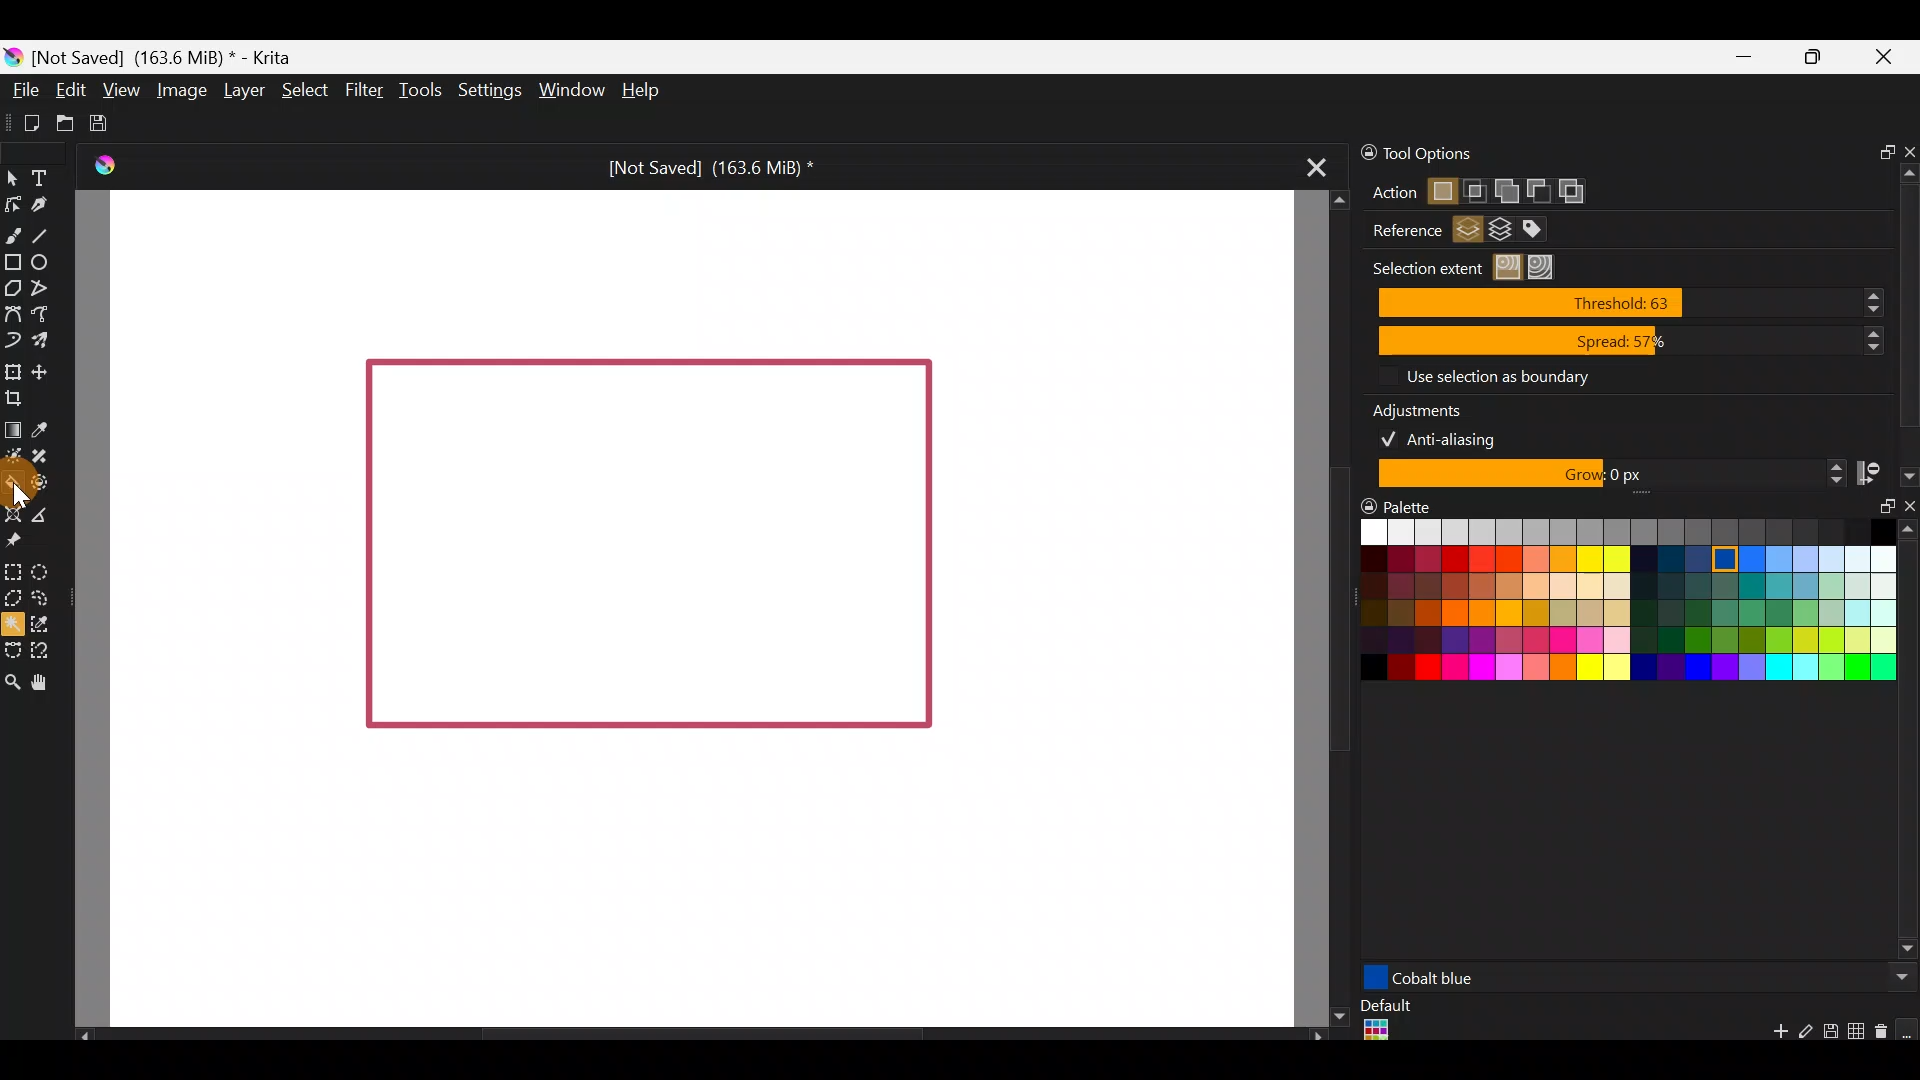 The image size is (1920, 1080). What do you see at coordinates (14, 56) in the screenshot?
I see `Krita logo` at bounding box center [14, 56].